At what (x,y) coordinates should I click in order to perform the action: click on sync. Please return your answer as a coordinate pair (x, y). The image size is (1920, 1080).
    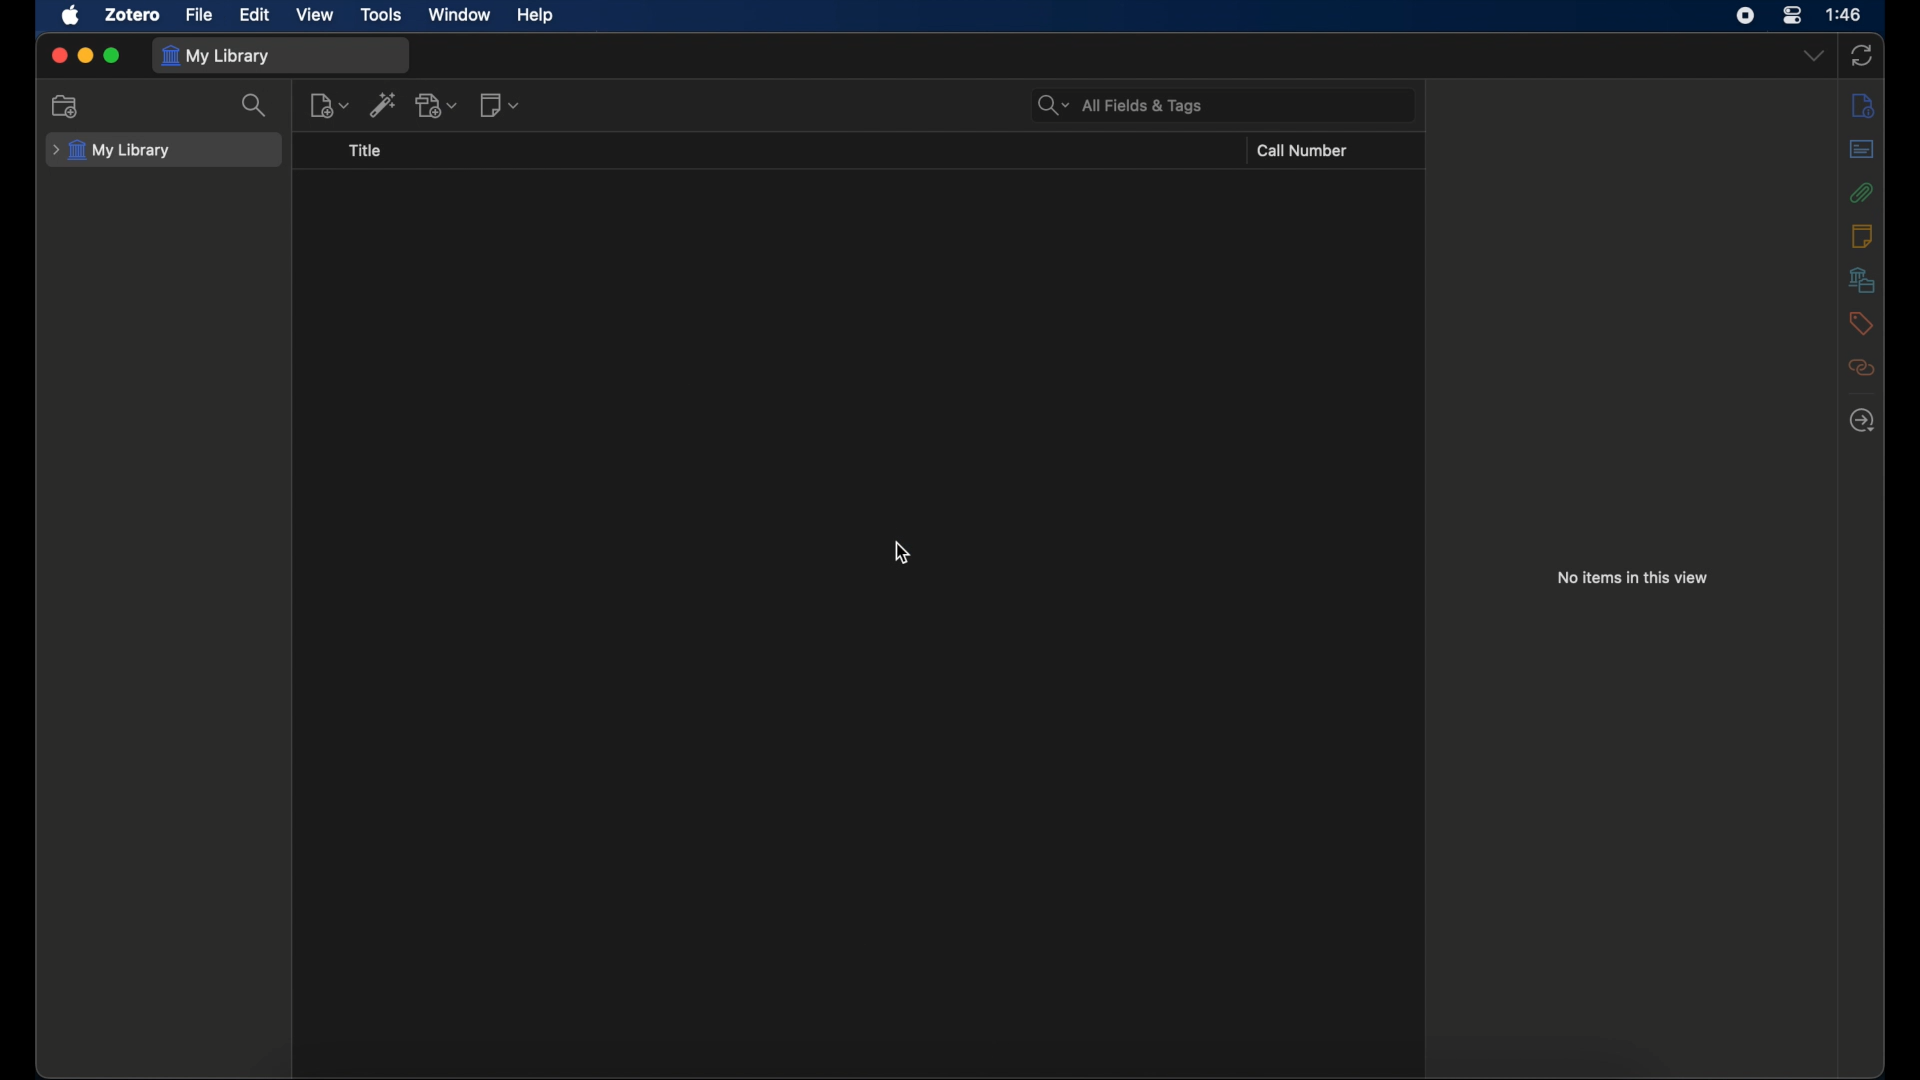
    Looking at the image, I should click on (1861, 55).